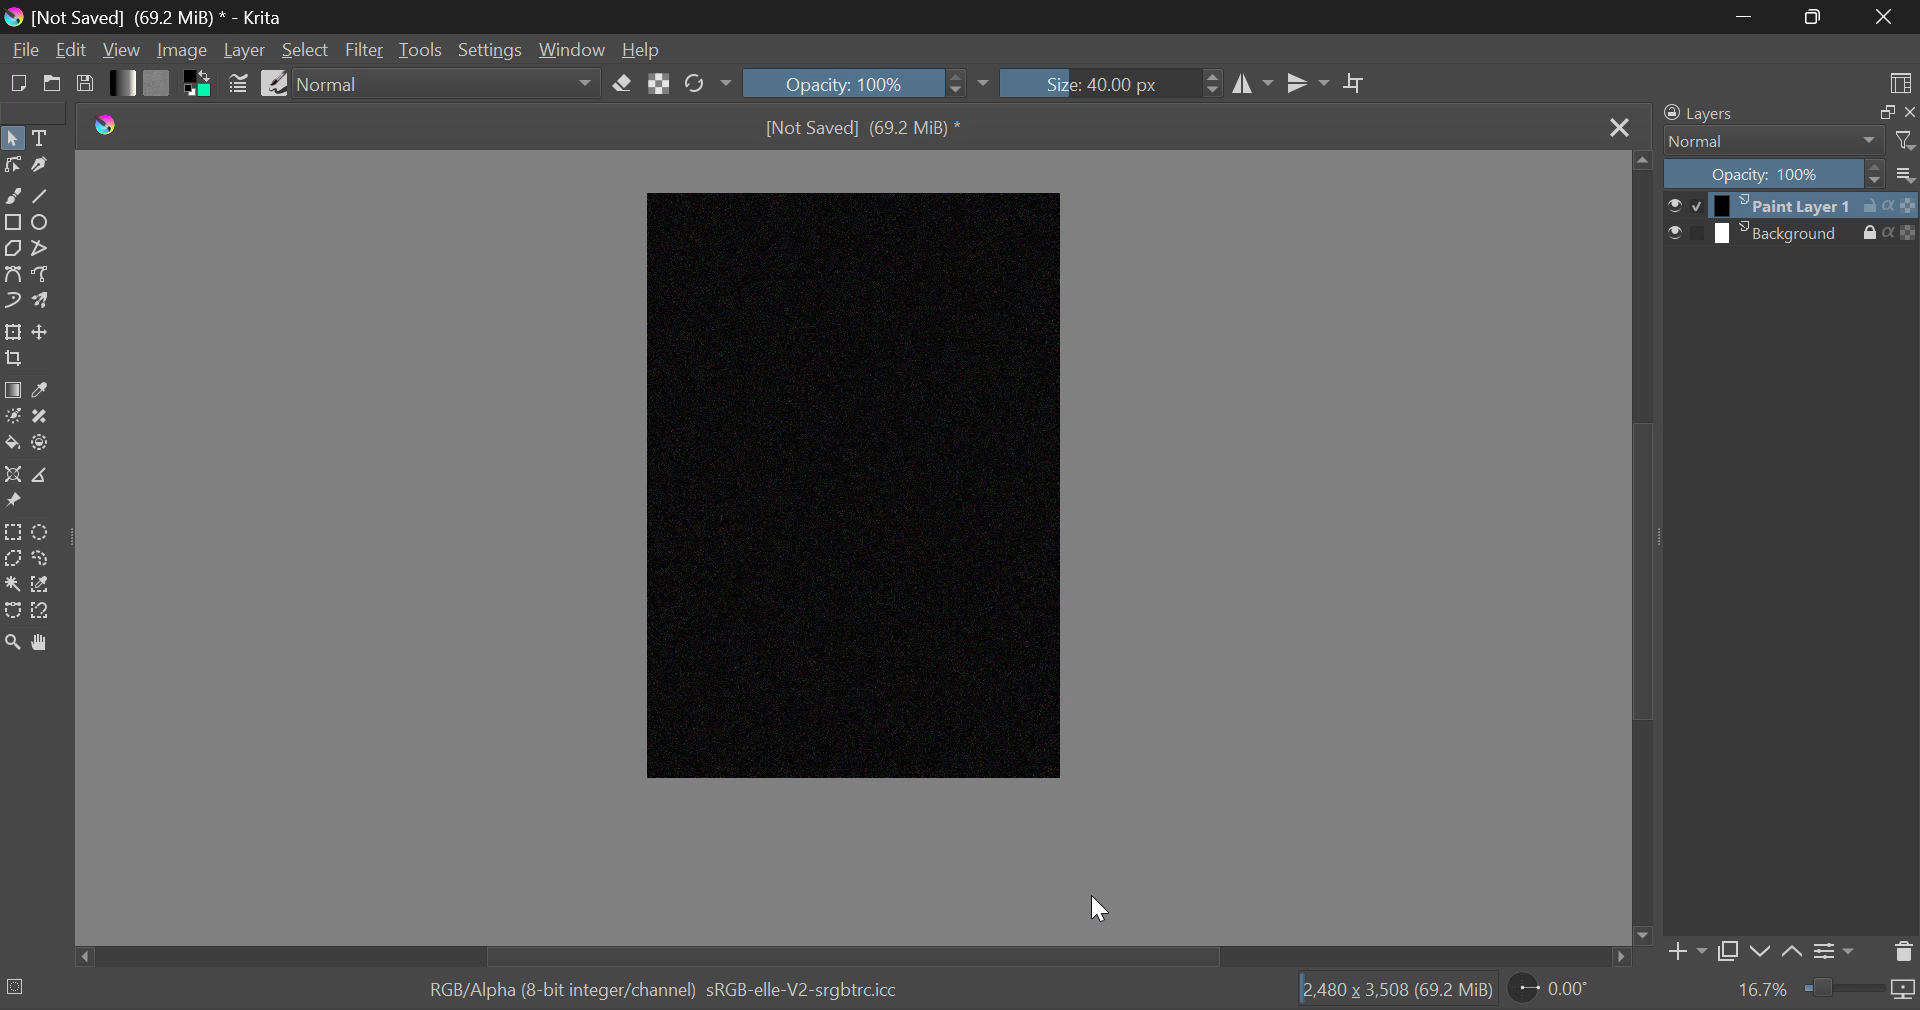 This screenshot has height=1010, width=1920. What do you see at coordinates (365, 51) in the screenshot?
I see `Filter` at bounding box center [365, 51].